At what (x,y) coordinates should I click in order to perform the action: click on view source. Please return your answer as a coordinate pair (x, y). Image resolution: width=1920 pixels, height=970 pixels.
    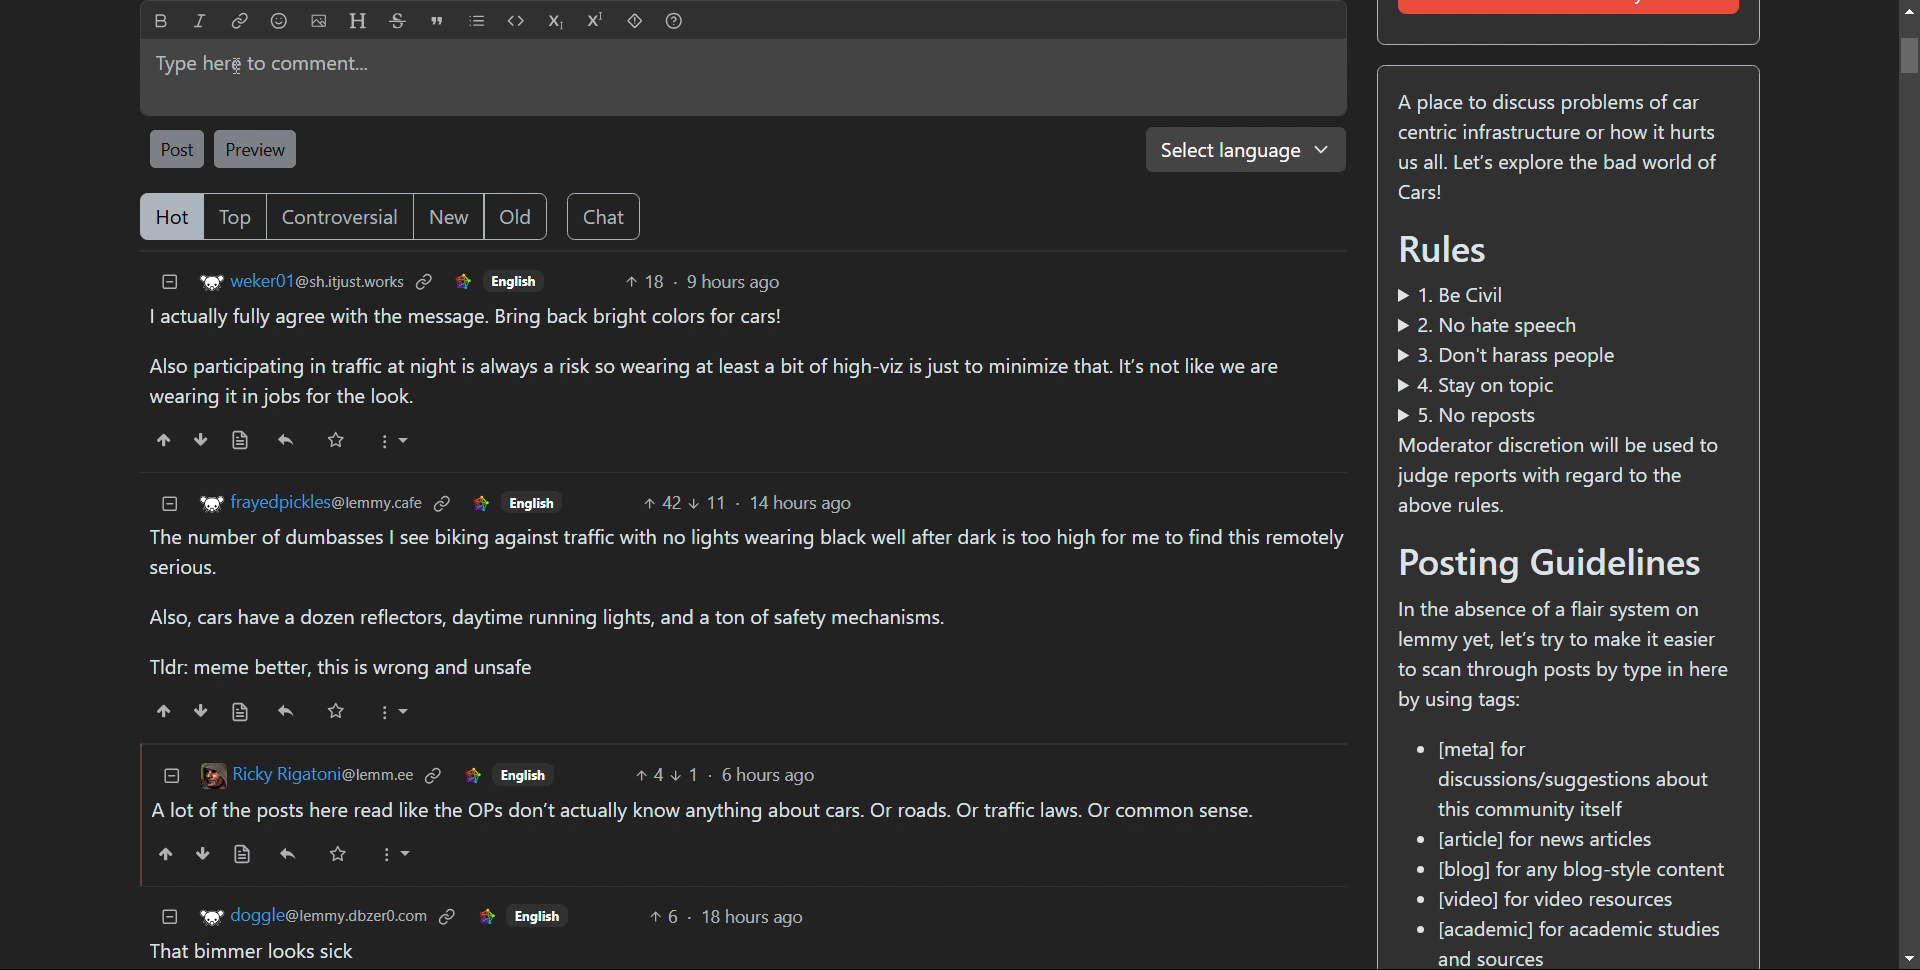
    Looking at the image, I should click on (241, 712).